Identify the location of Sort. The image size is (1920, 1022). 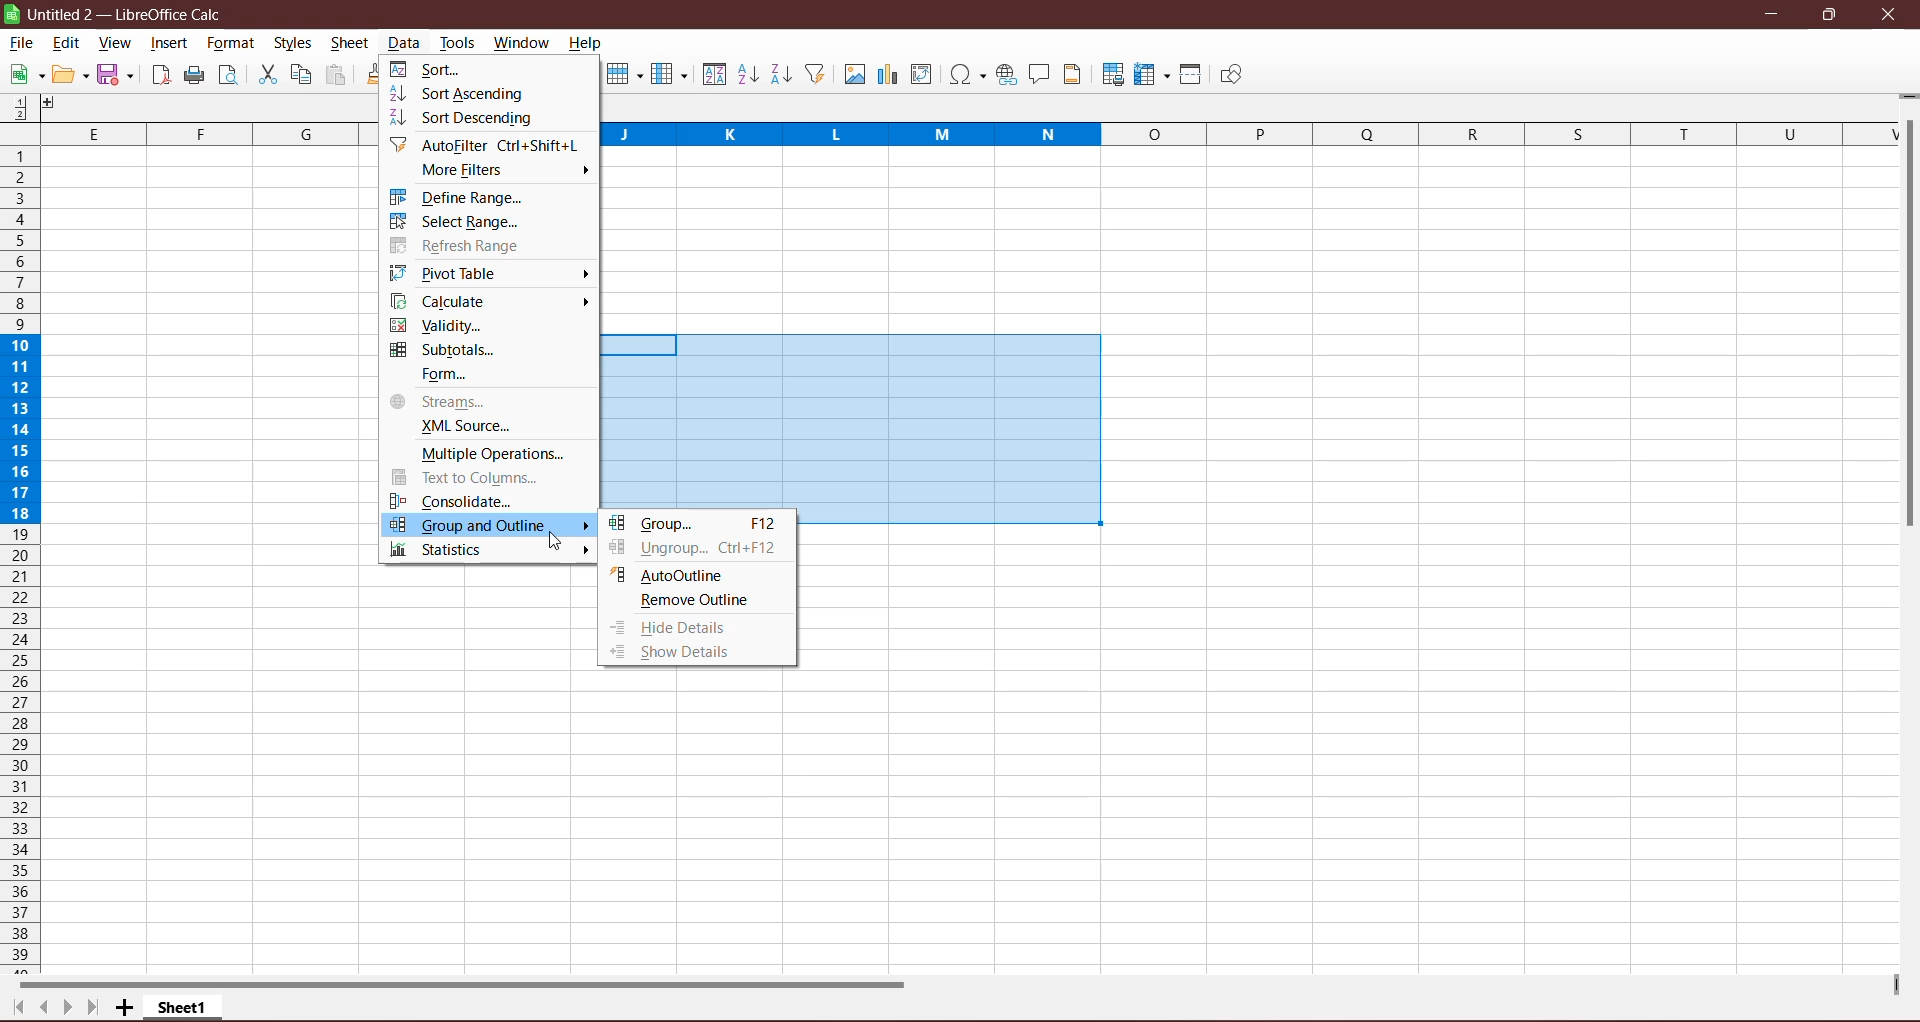
(712, 74).